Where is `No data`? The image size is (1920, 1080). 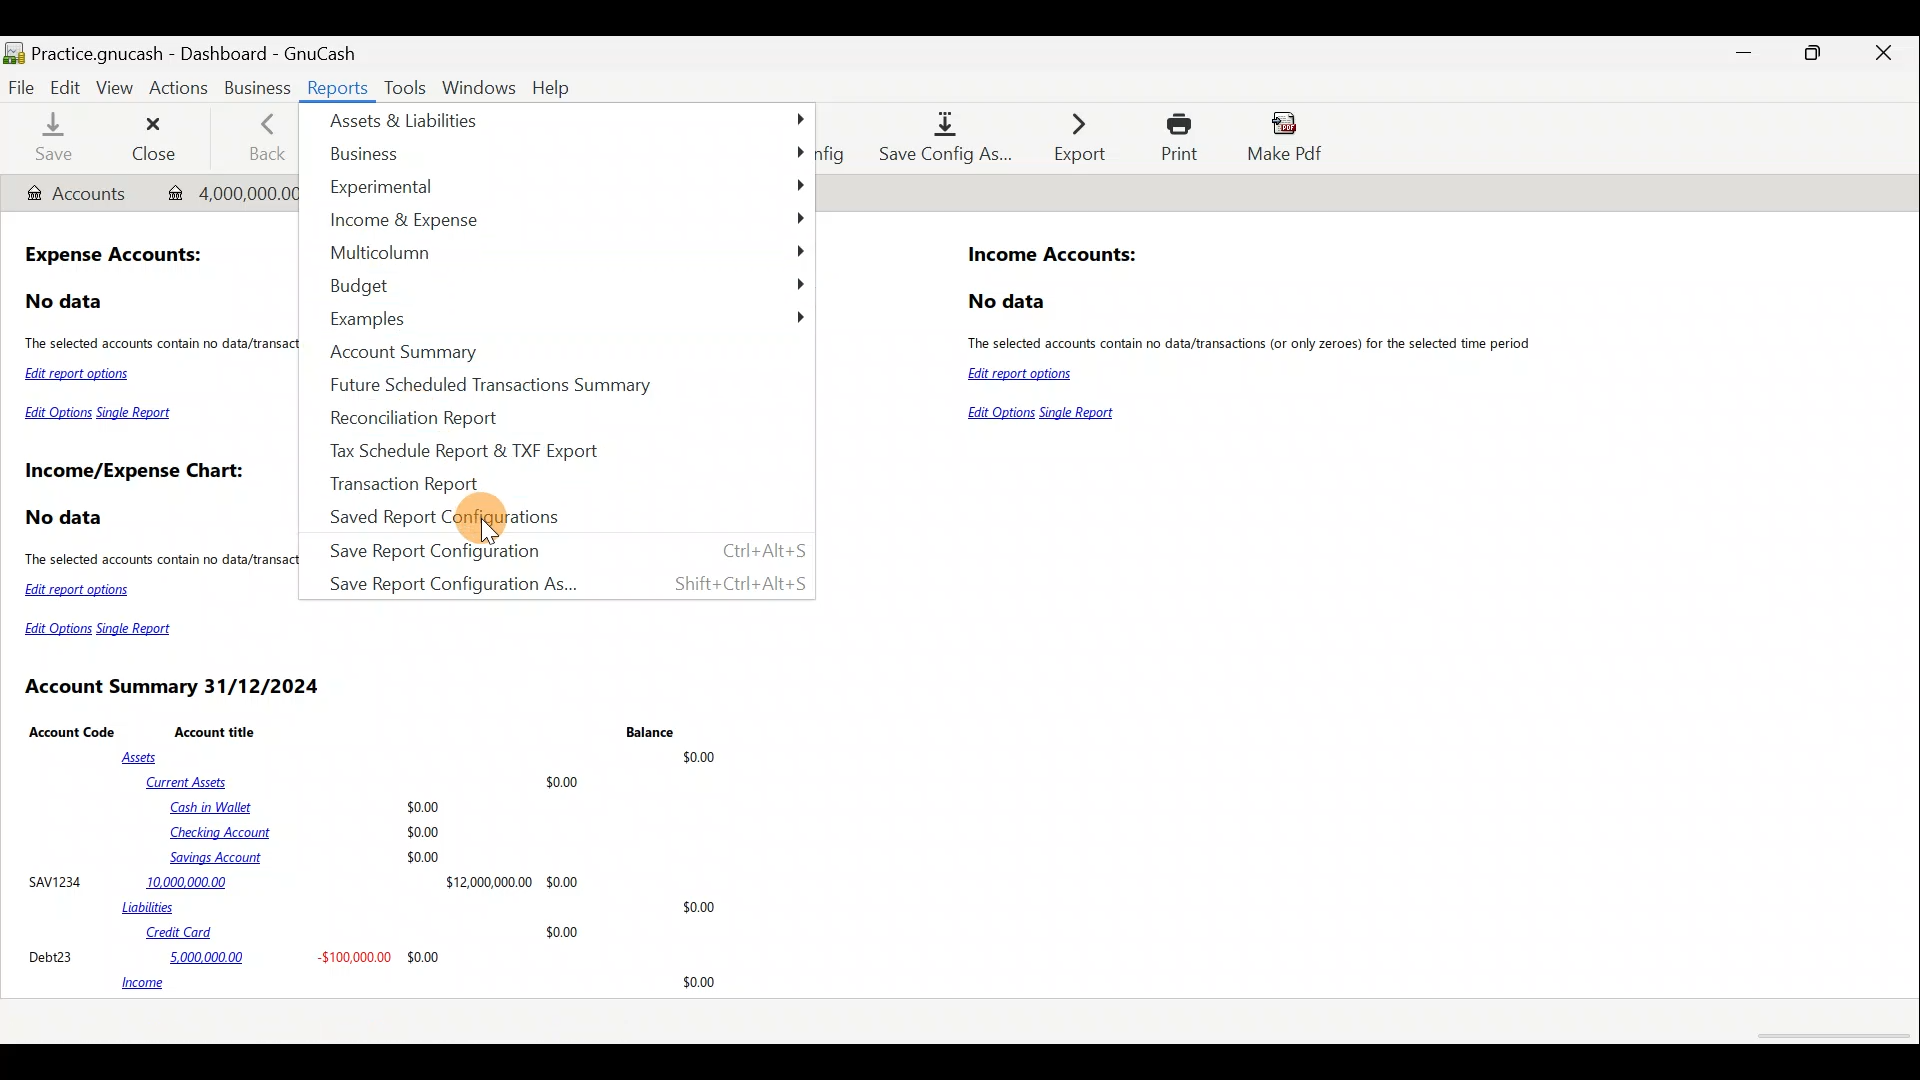
No data is located at coordinates (67, 518).